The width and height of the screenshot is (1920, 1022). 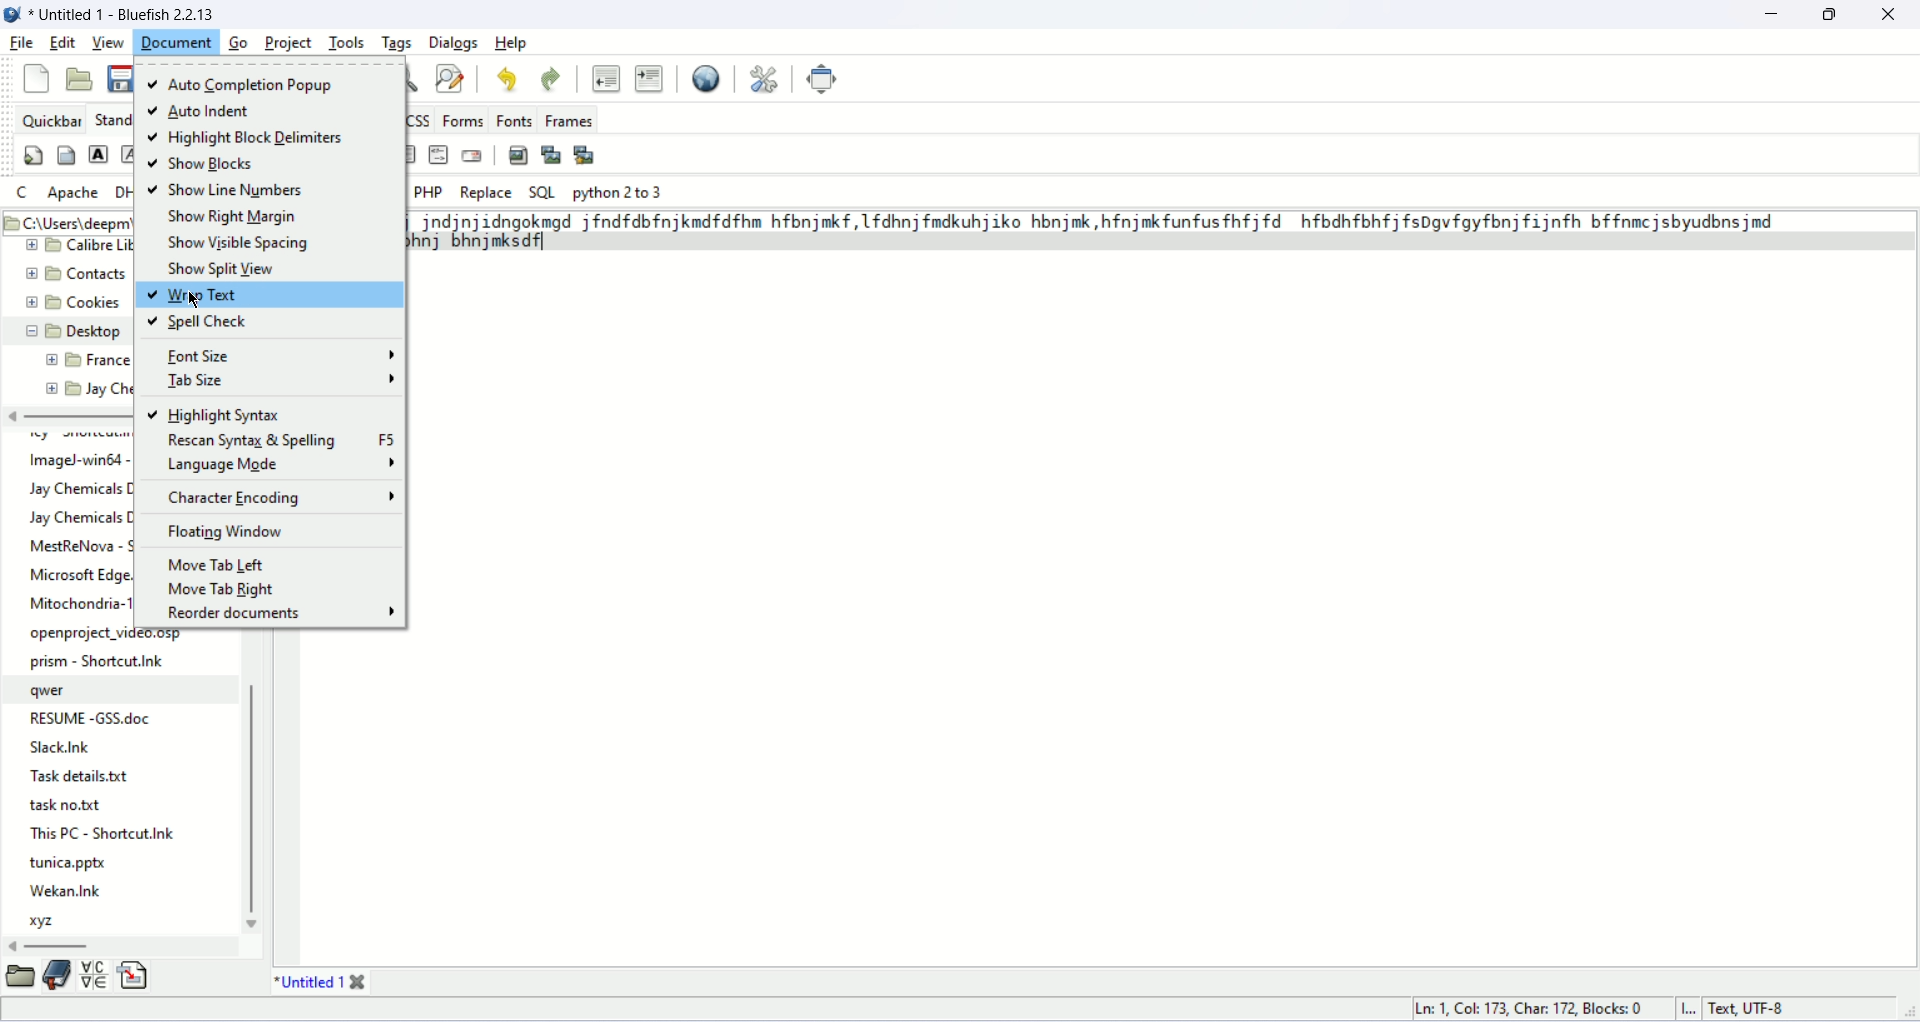 What do you see at coordinates (48, 119) in the screenshot?
I see `quickbar` at bounding box center [48, 119].